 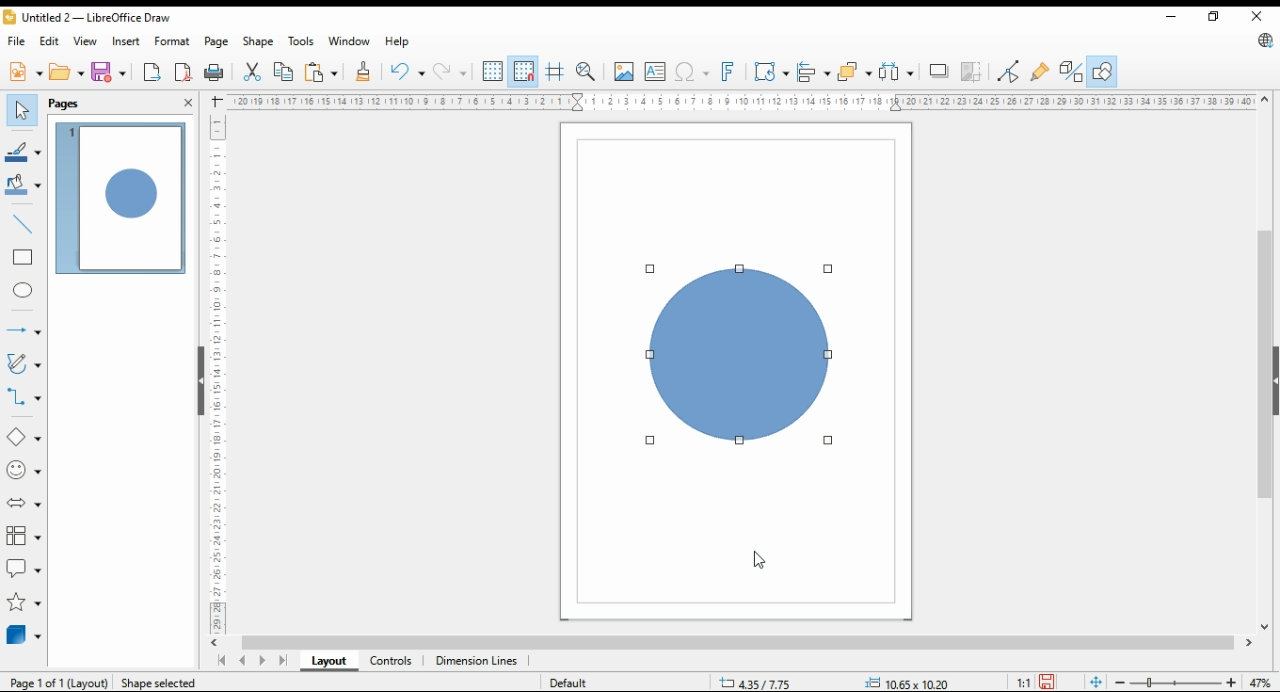 What do you see at coordinates (1176, 681) in the screenshot?
I see `zoom slider` at bounding box center [1176, 681].